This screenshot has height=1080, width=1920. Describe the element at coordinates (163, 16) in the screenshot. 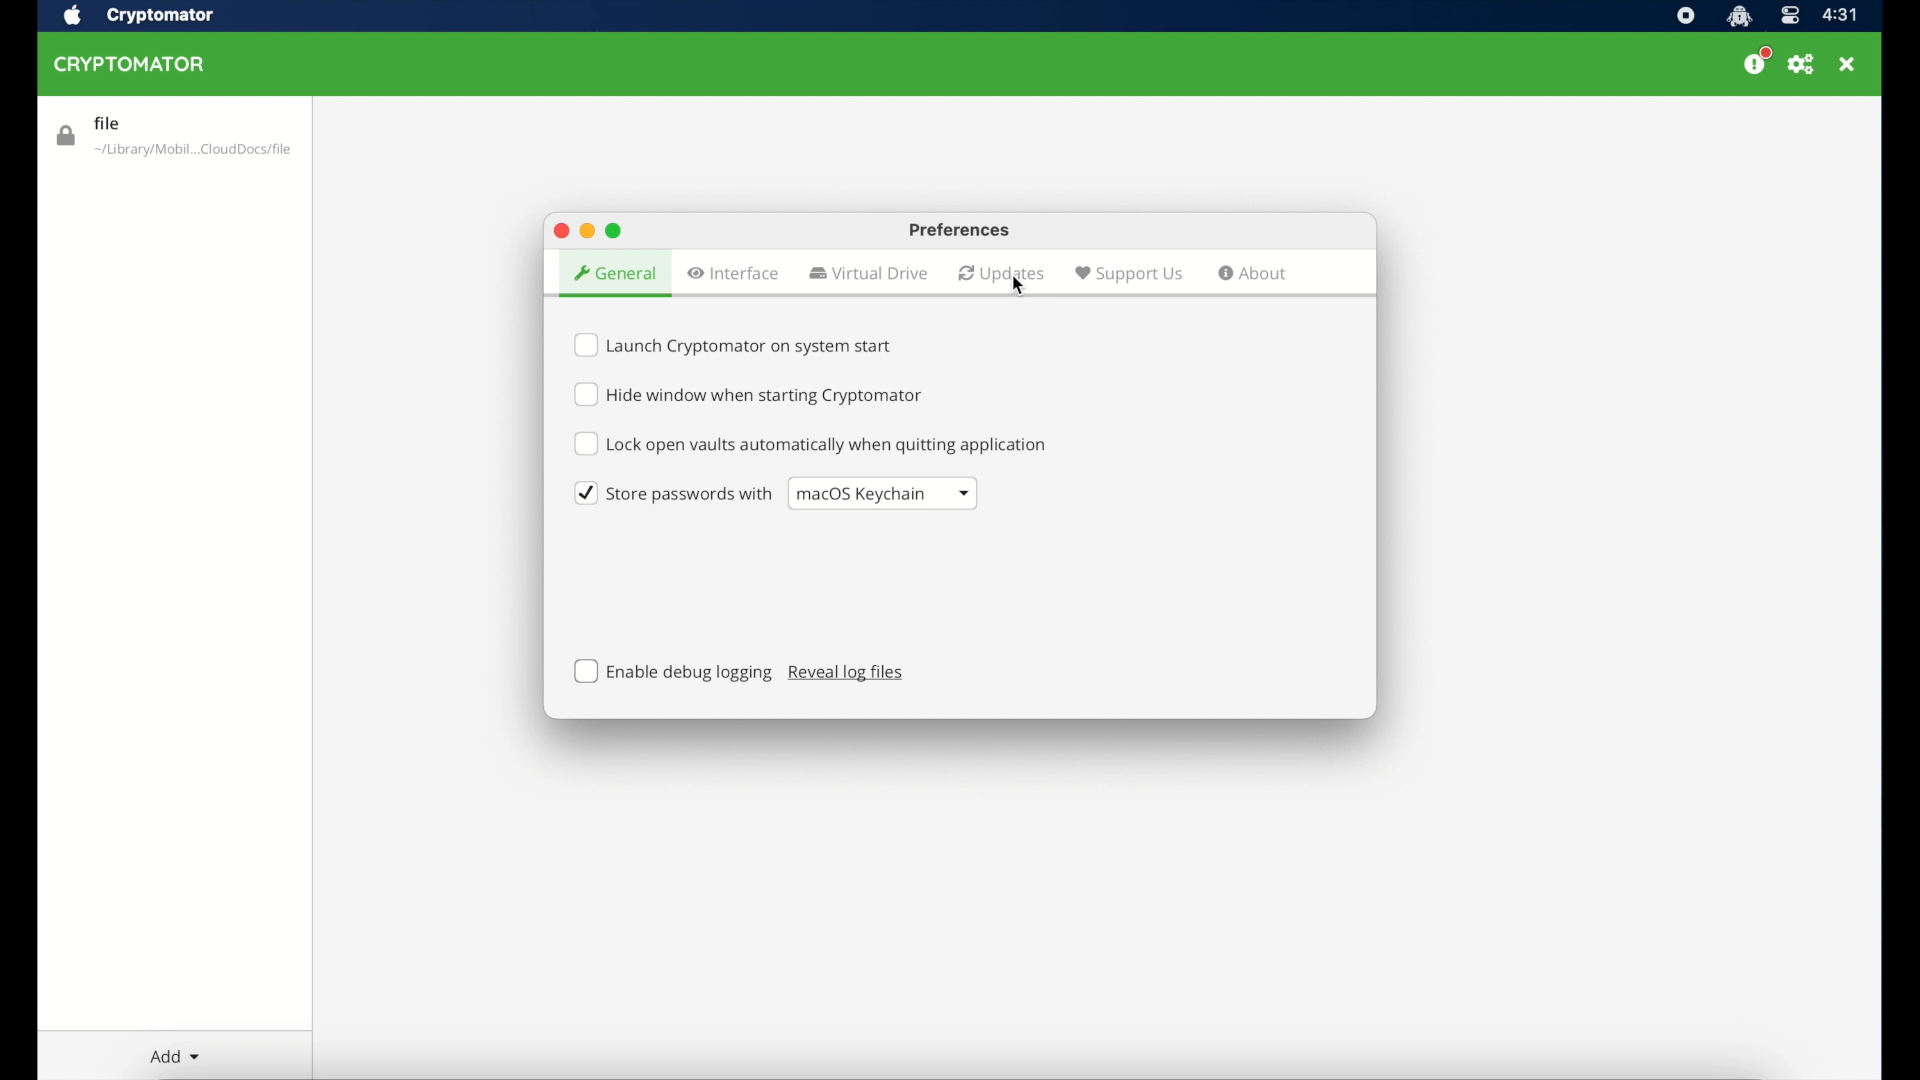

I see `cryptomator` at that location.